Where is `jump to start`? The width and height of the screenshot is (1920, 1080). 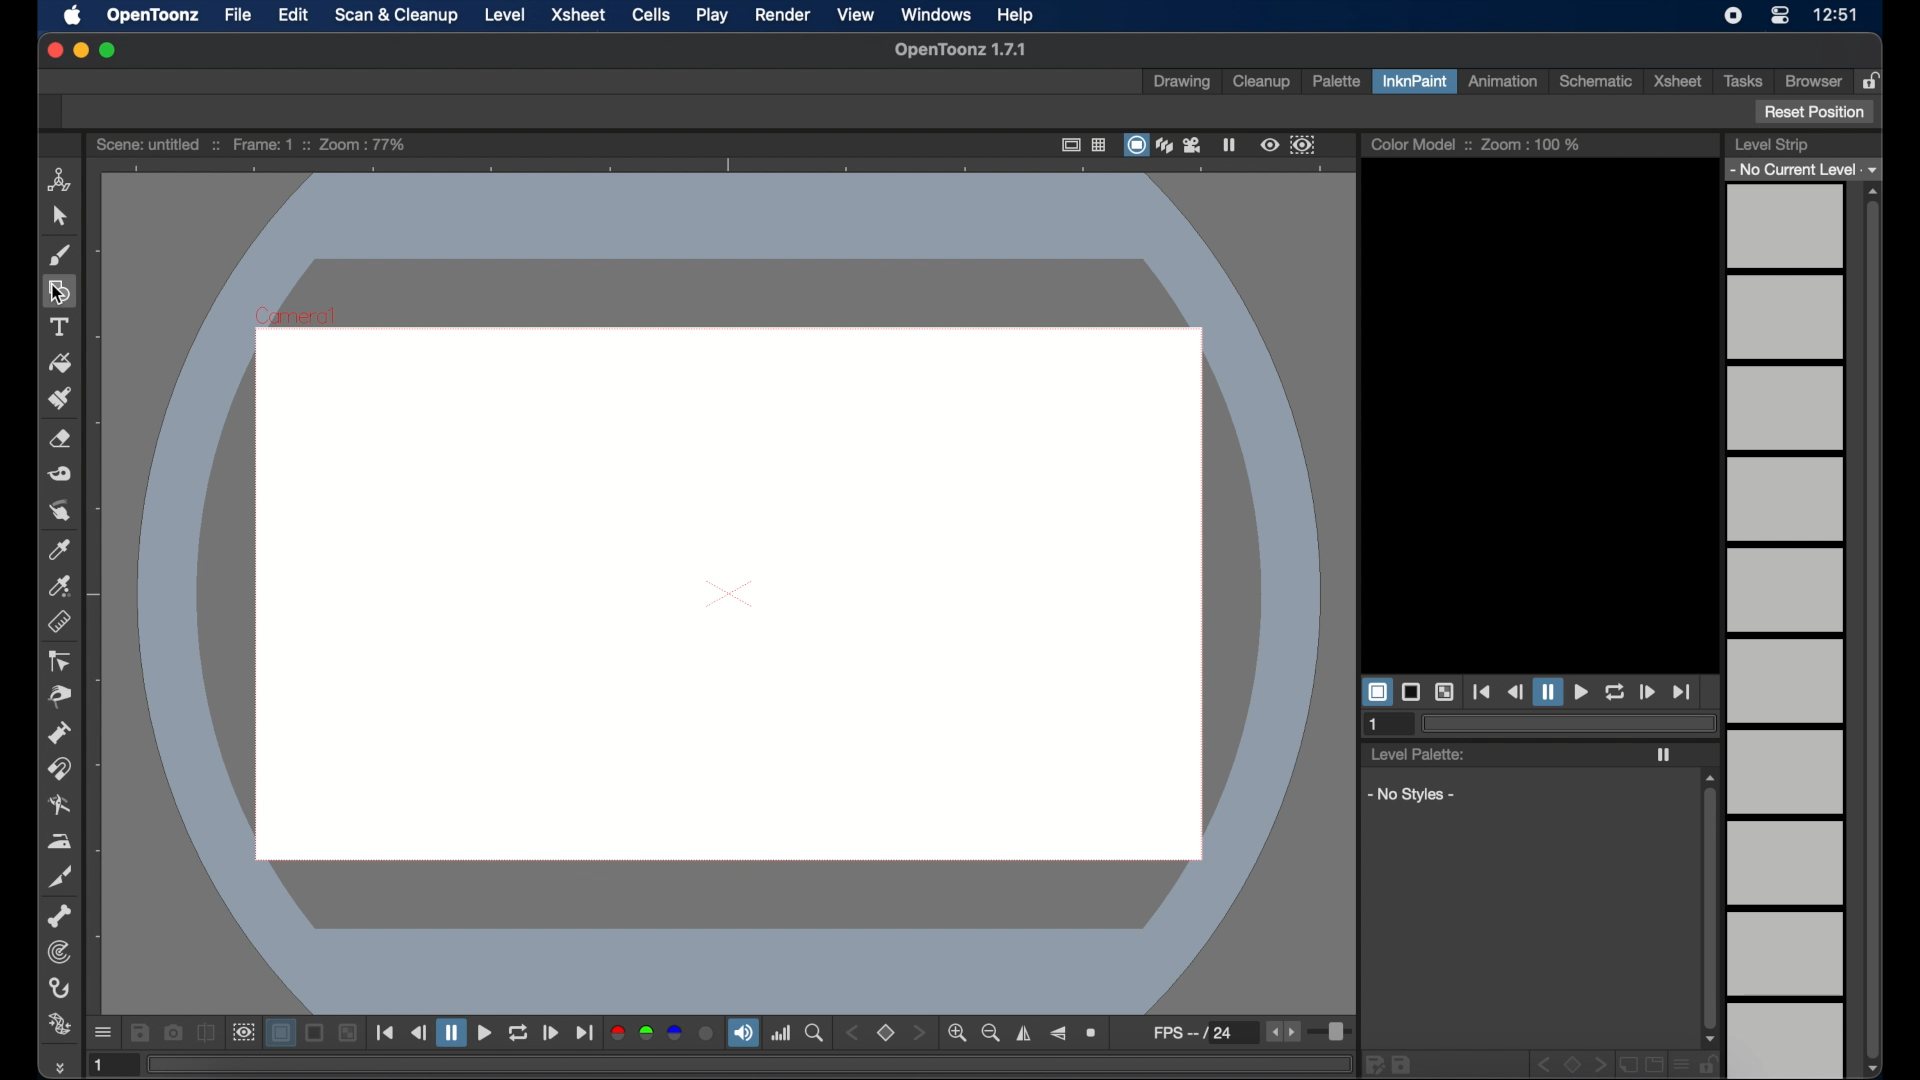 jump to start is located at coordinates (385, 1032).